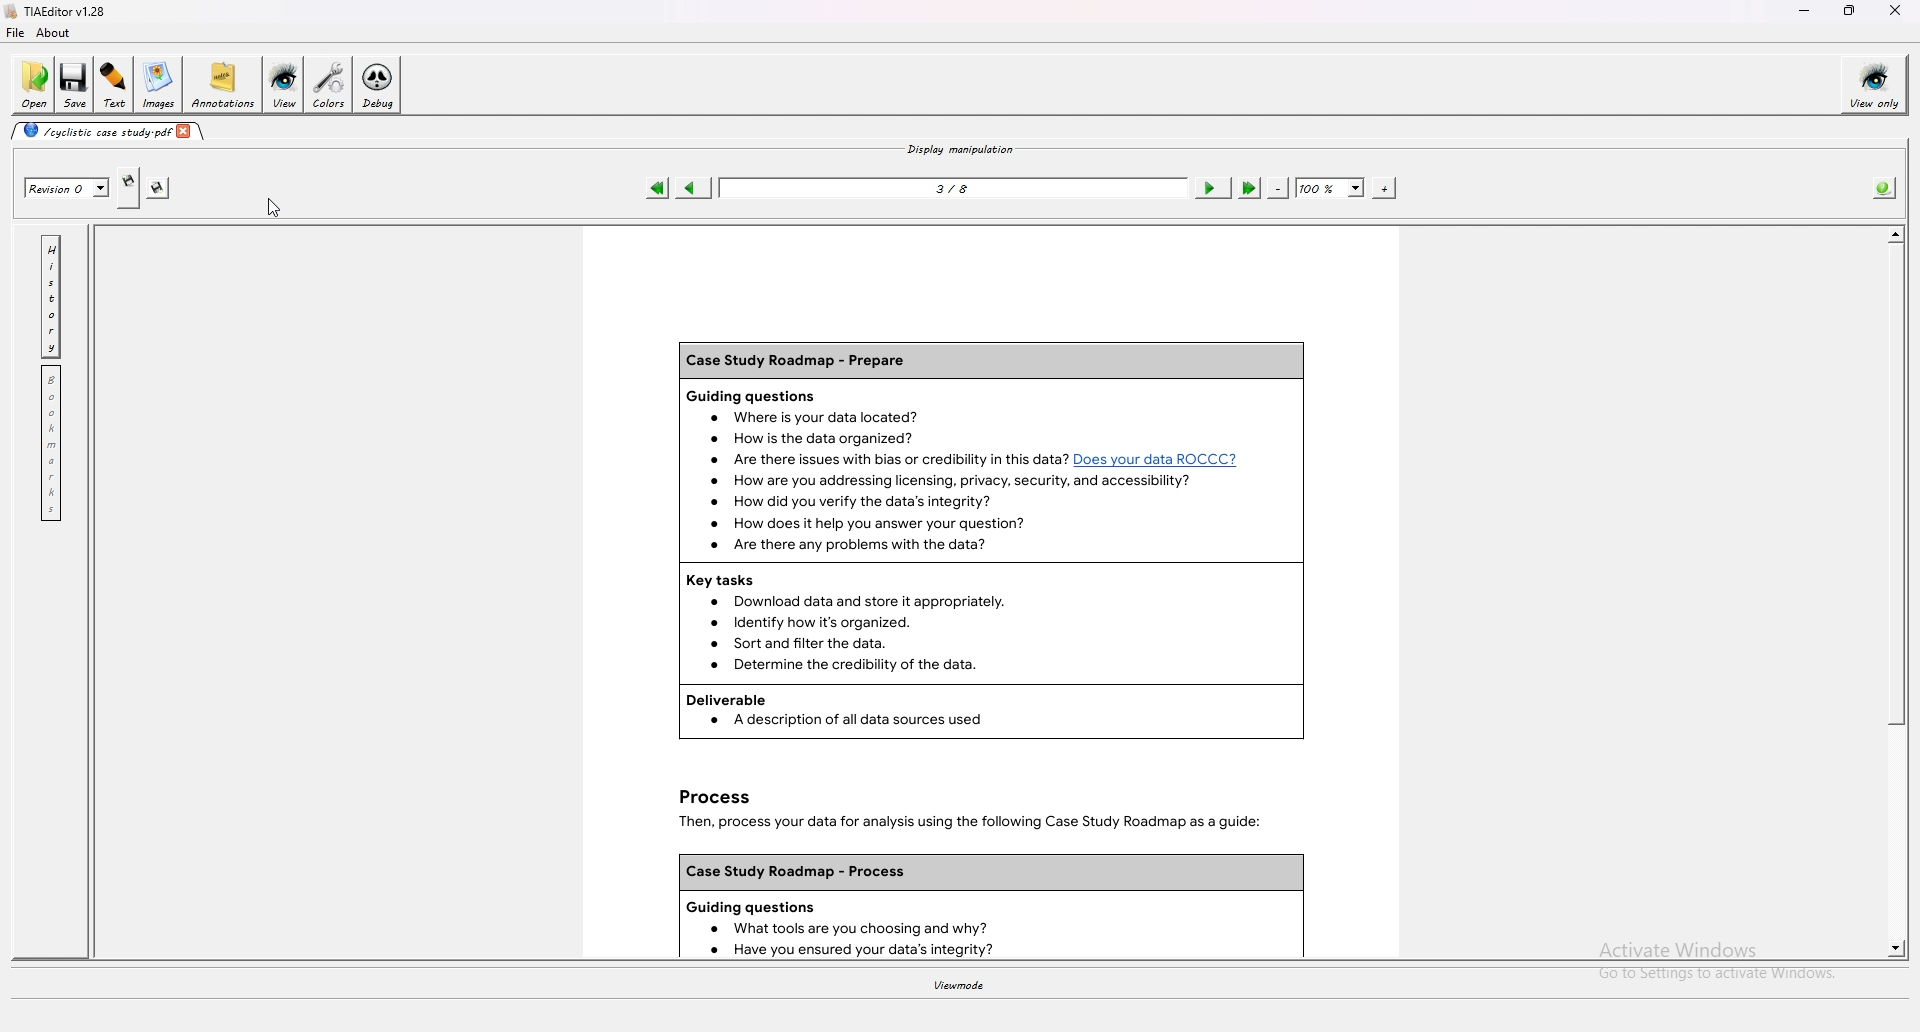 This screenshot has height=1032, width=1920. What do you see at coordinates (1330, 188) in the screenshot?
I see `zoom percentage` at bounding box center [1330, 188].